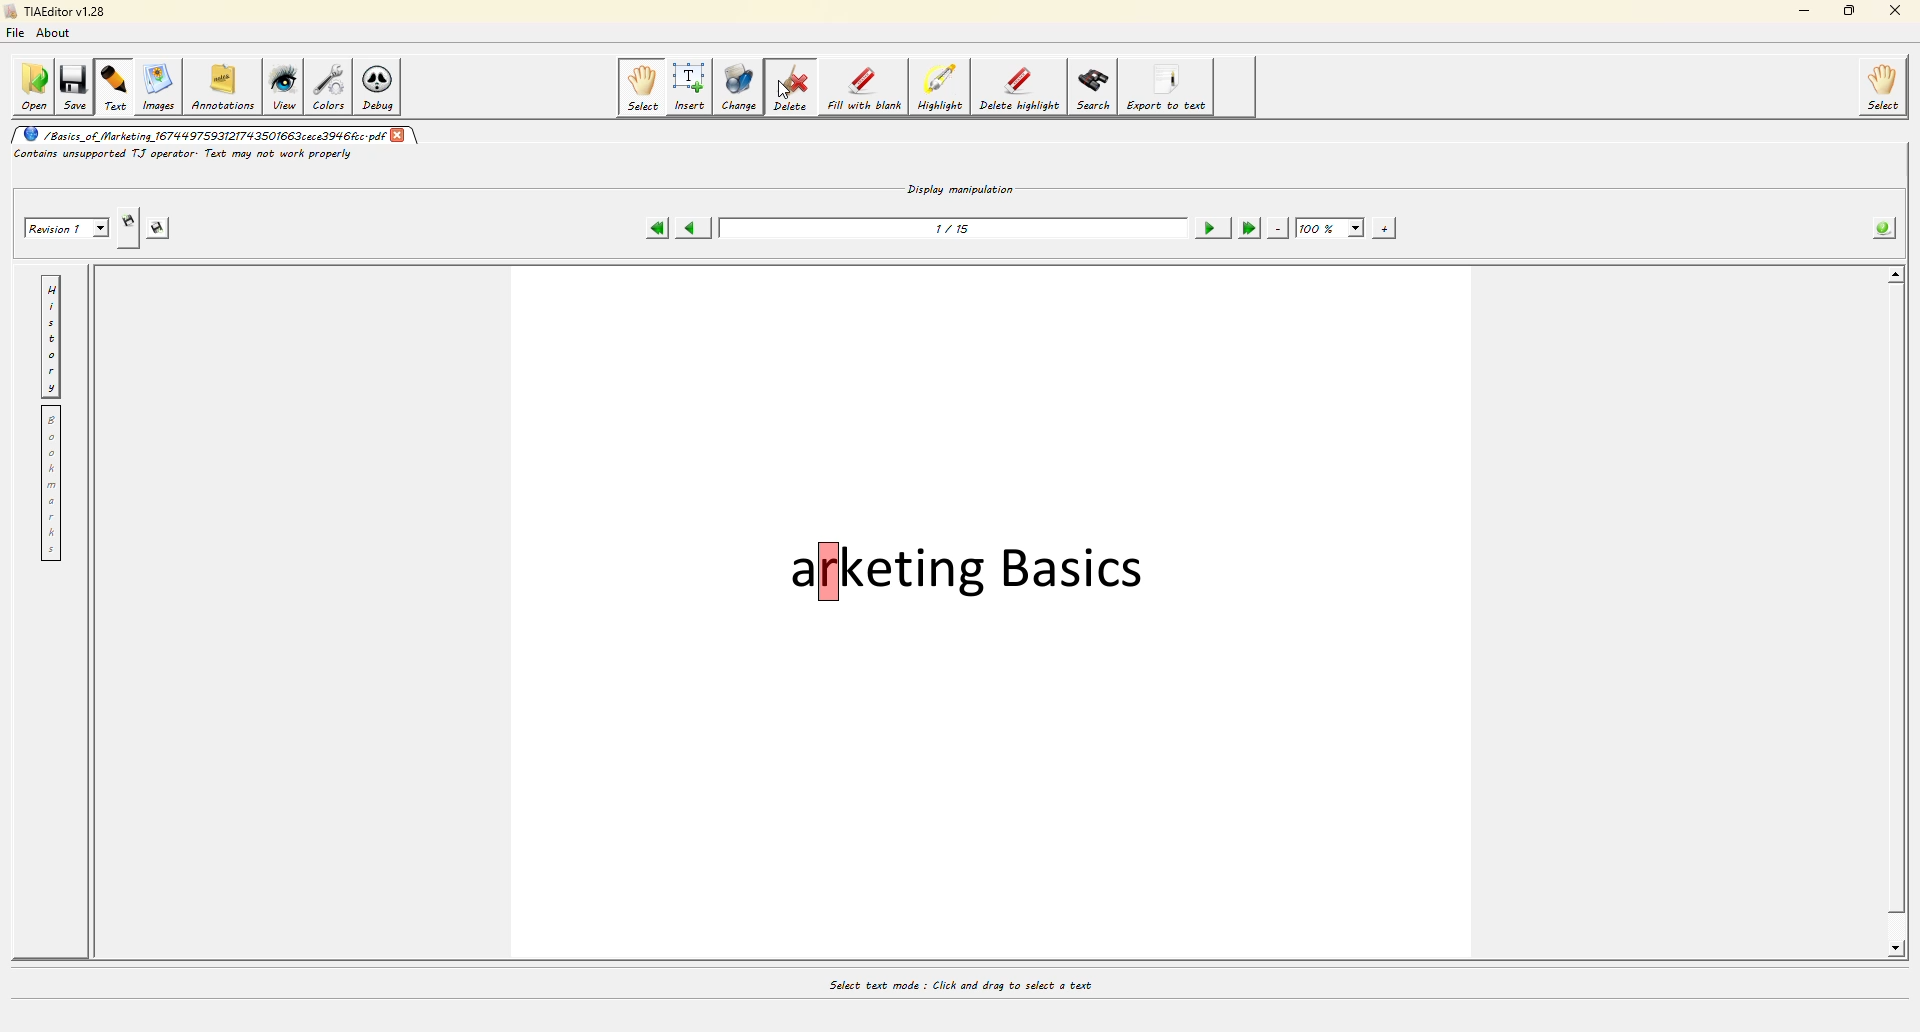  Describe the element at coordinates (50, 484) in the screenshot. I see `bookmarks` at that location.